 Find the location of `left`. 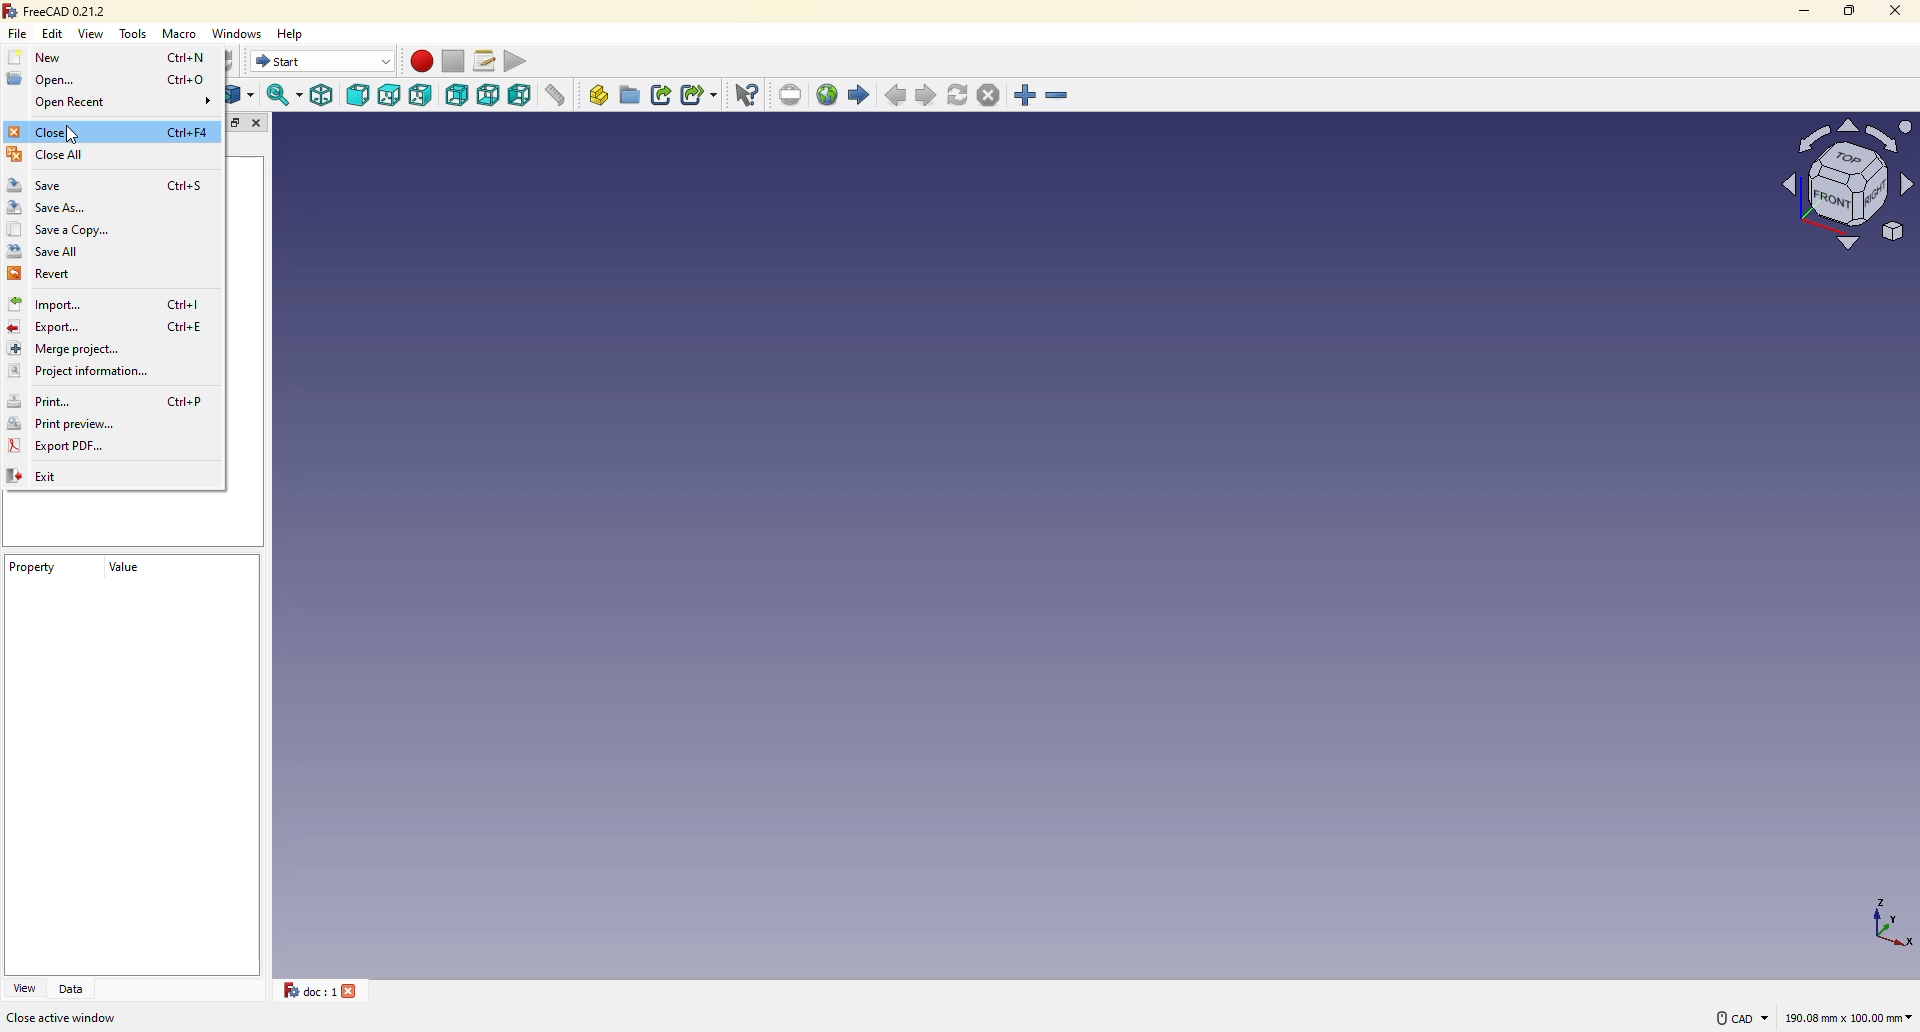

left is located at coordinates (523, 97).